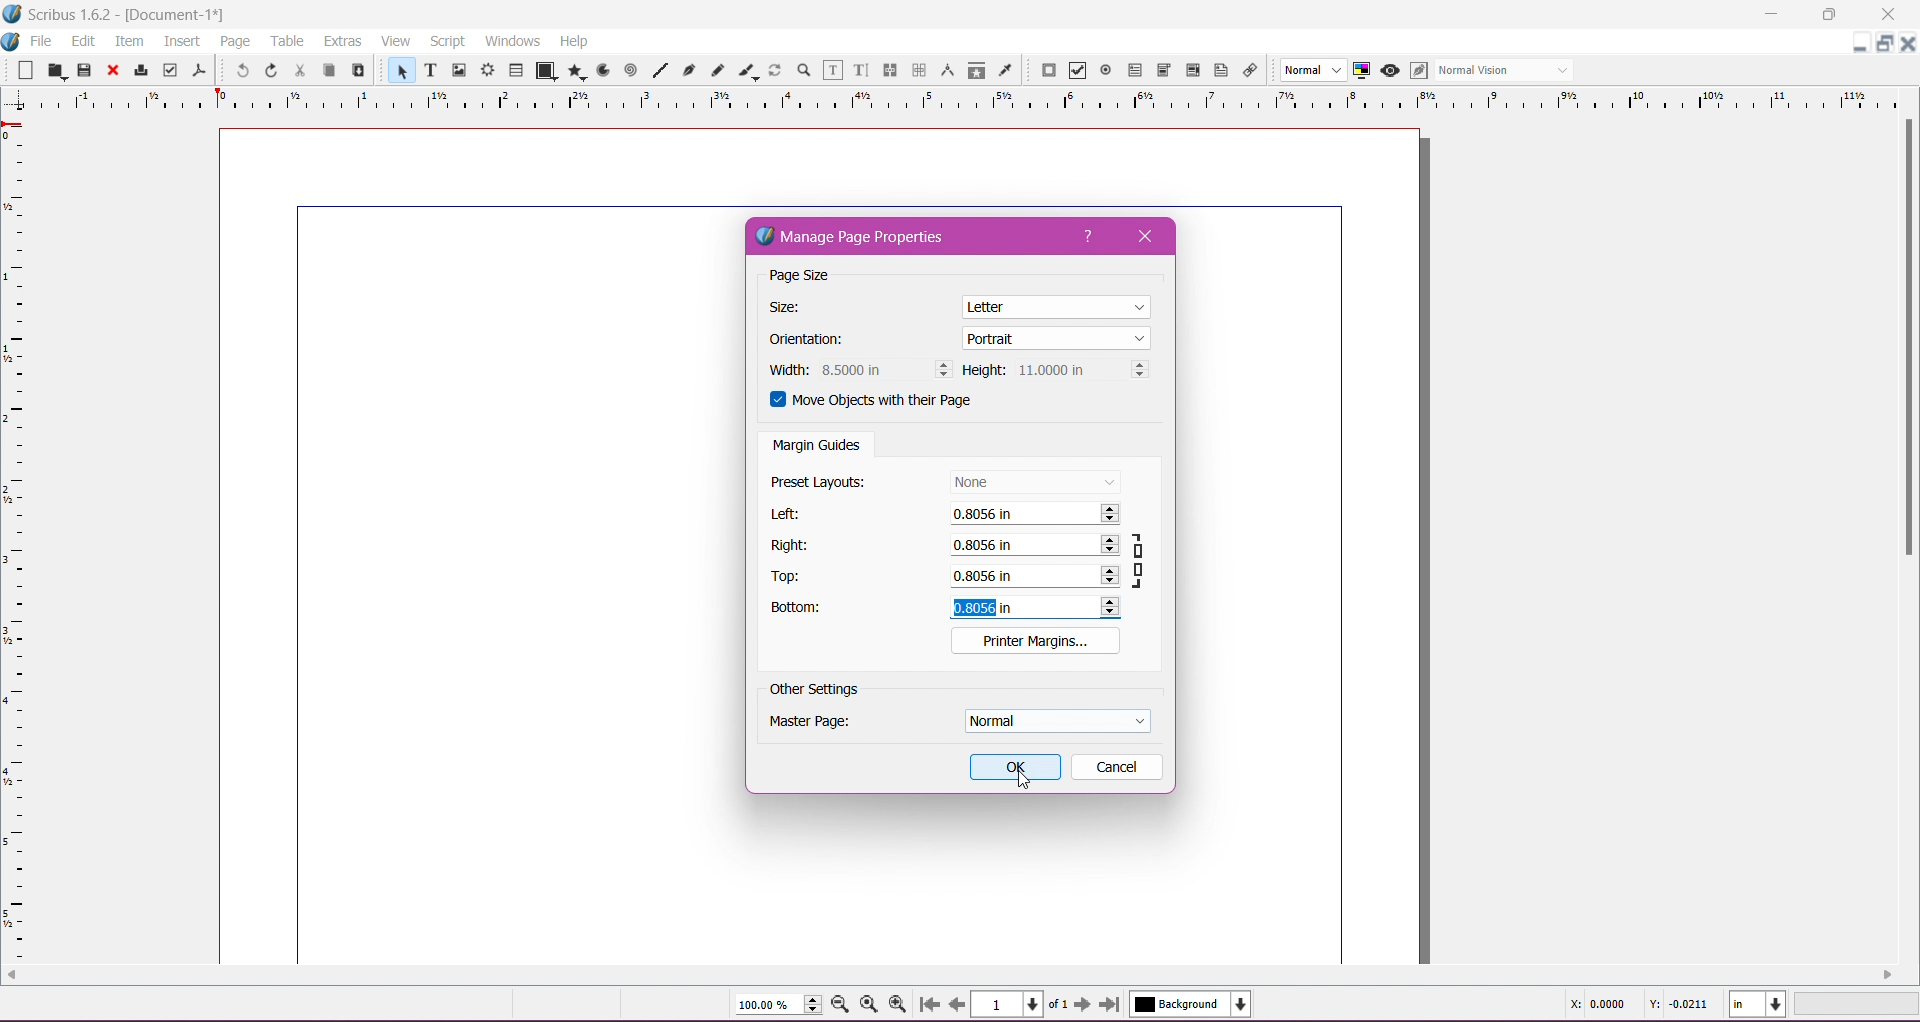 The width and height of the screenshot is (1920, 1022). I want to click on Set Width of page, so click(885, 369).